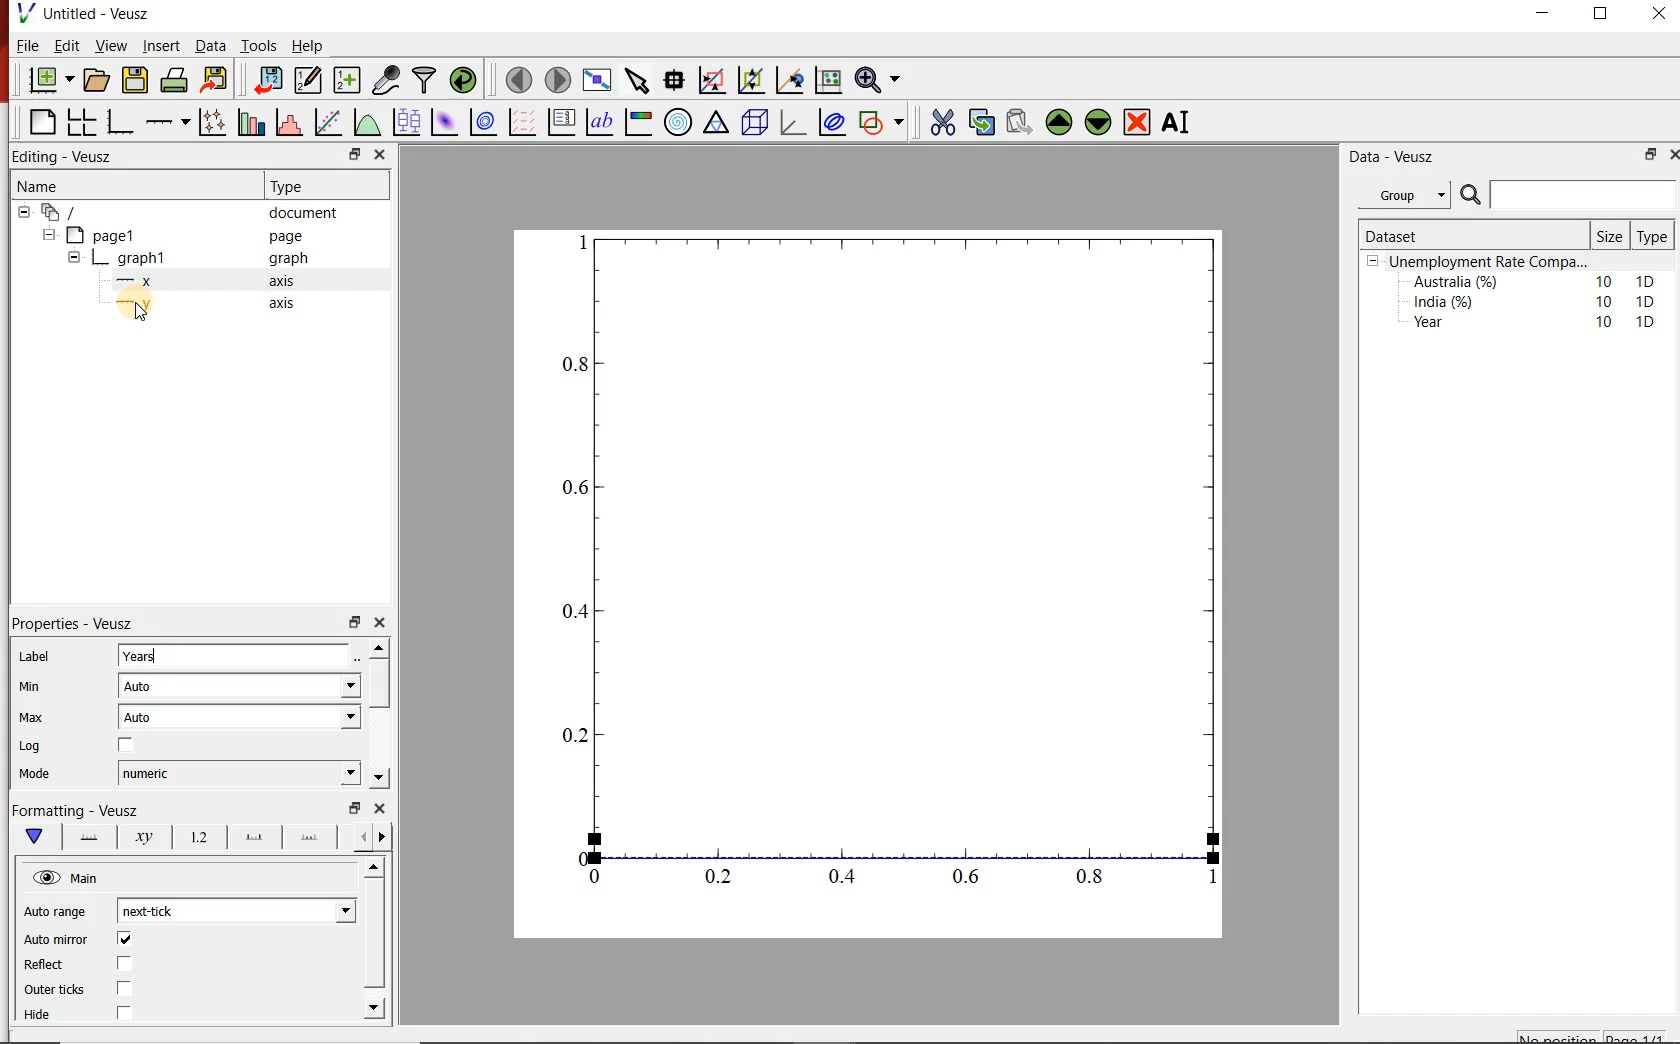 The height and width of the screenshot is (1044, 1680). Describe the element at coordinates (75, 808) in the screenshot. I see `Formatting - Veusz` at that location.